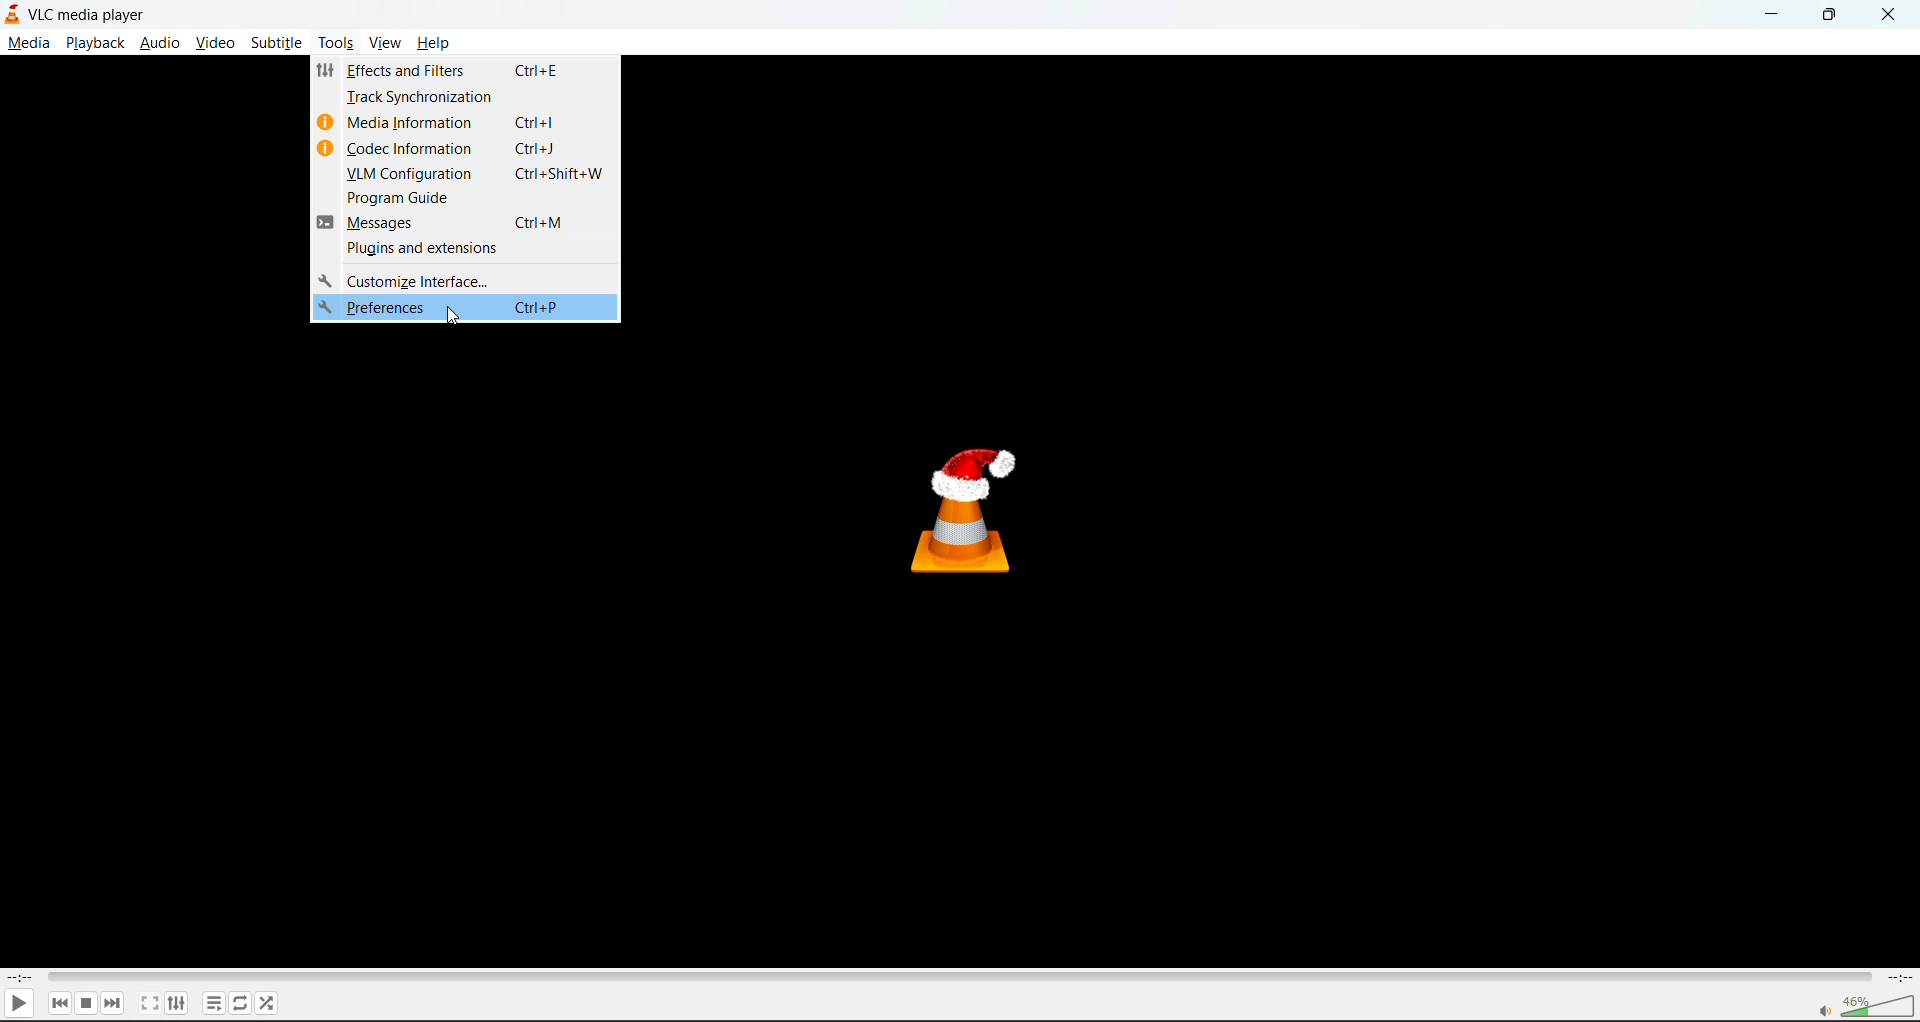 This screenshot has height=1022, width=1920. I want to click on minimize, so click(1769, 15).